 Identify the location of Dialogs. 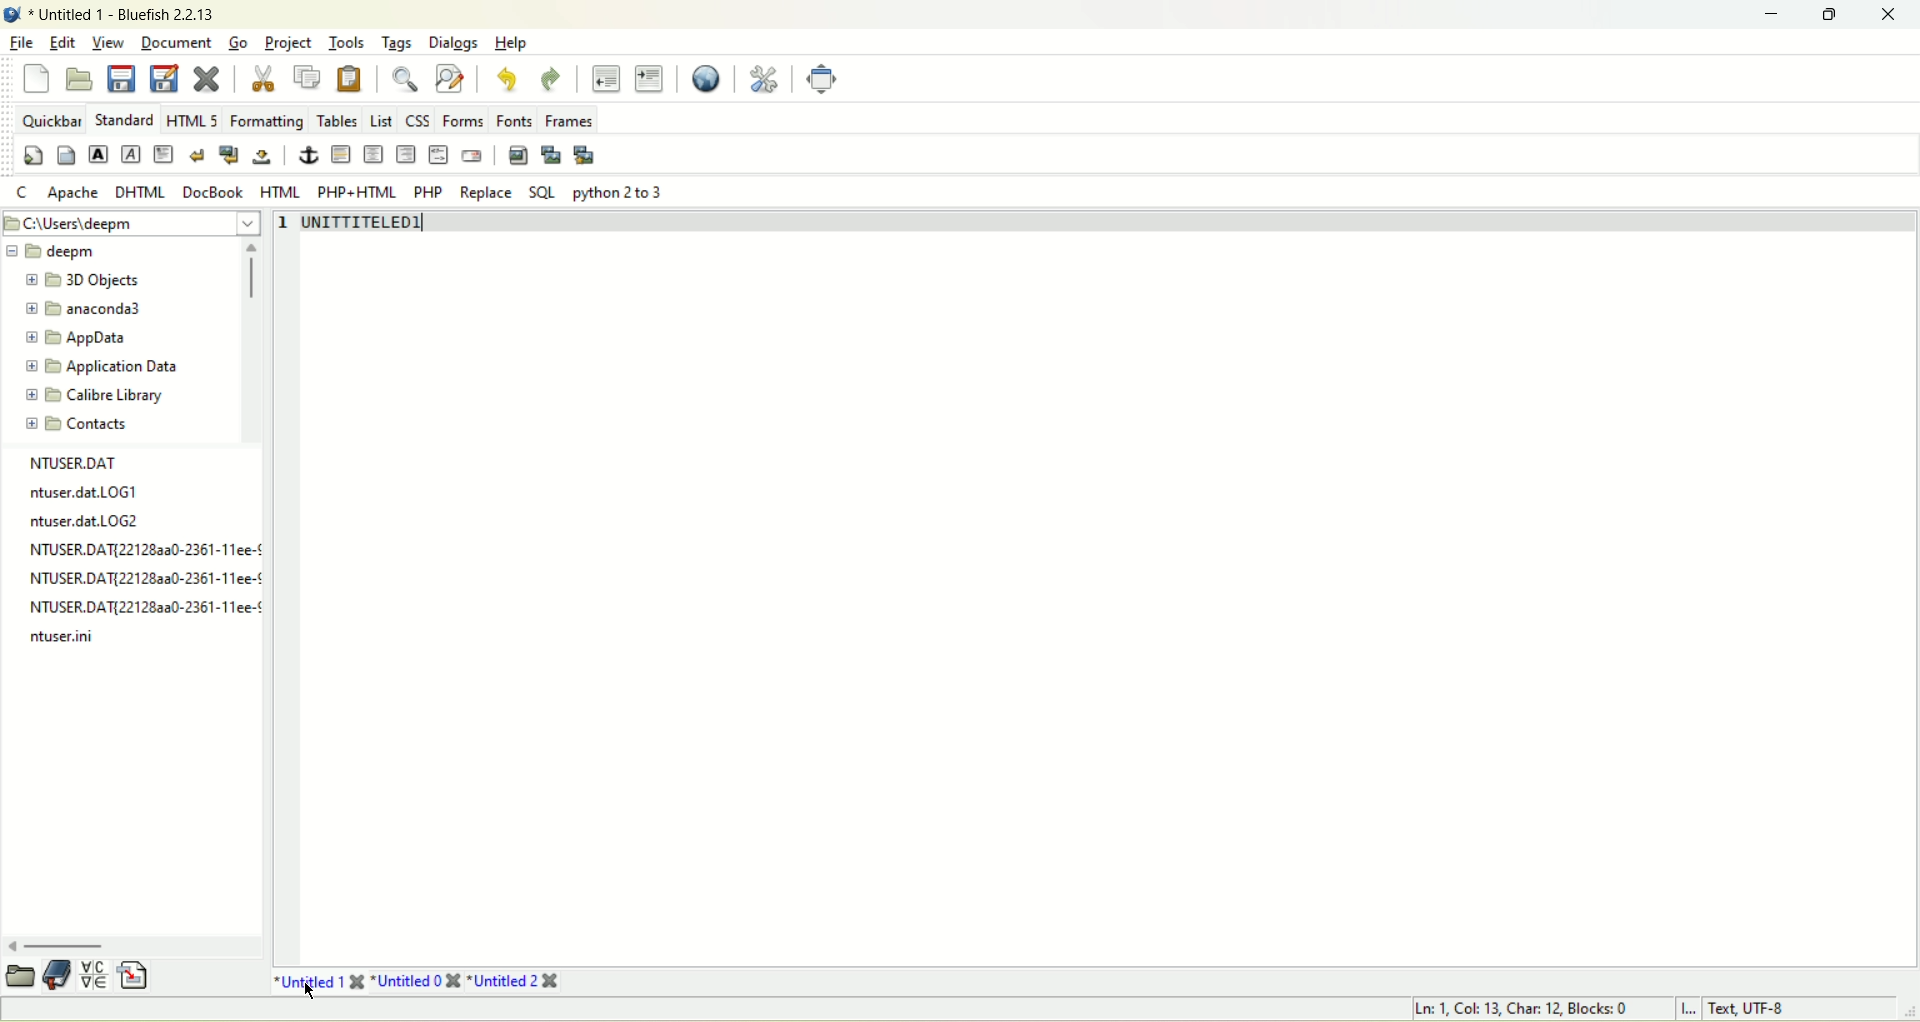
(456, 45).